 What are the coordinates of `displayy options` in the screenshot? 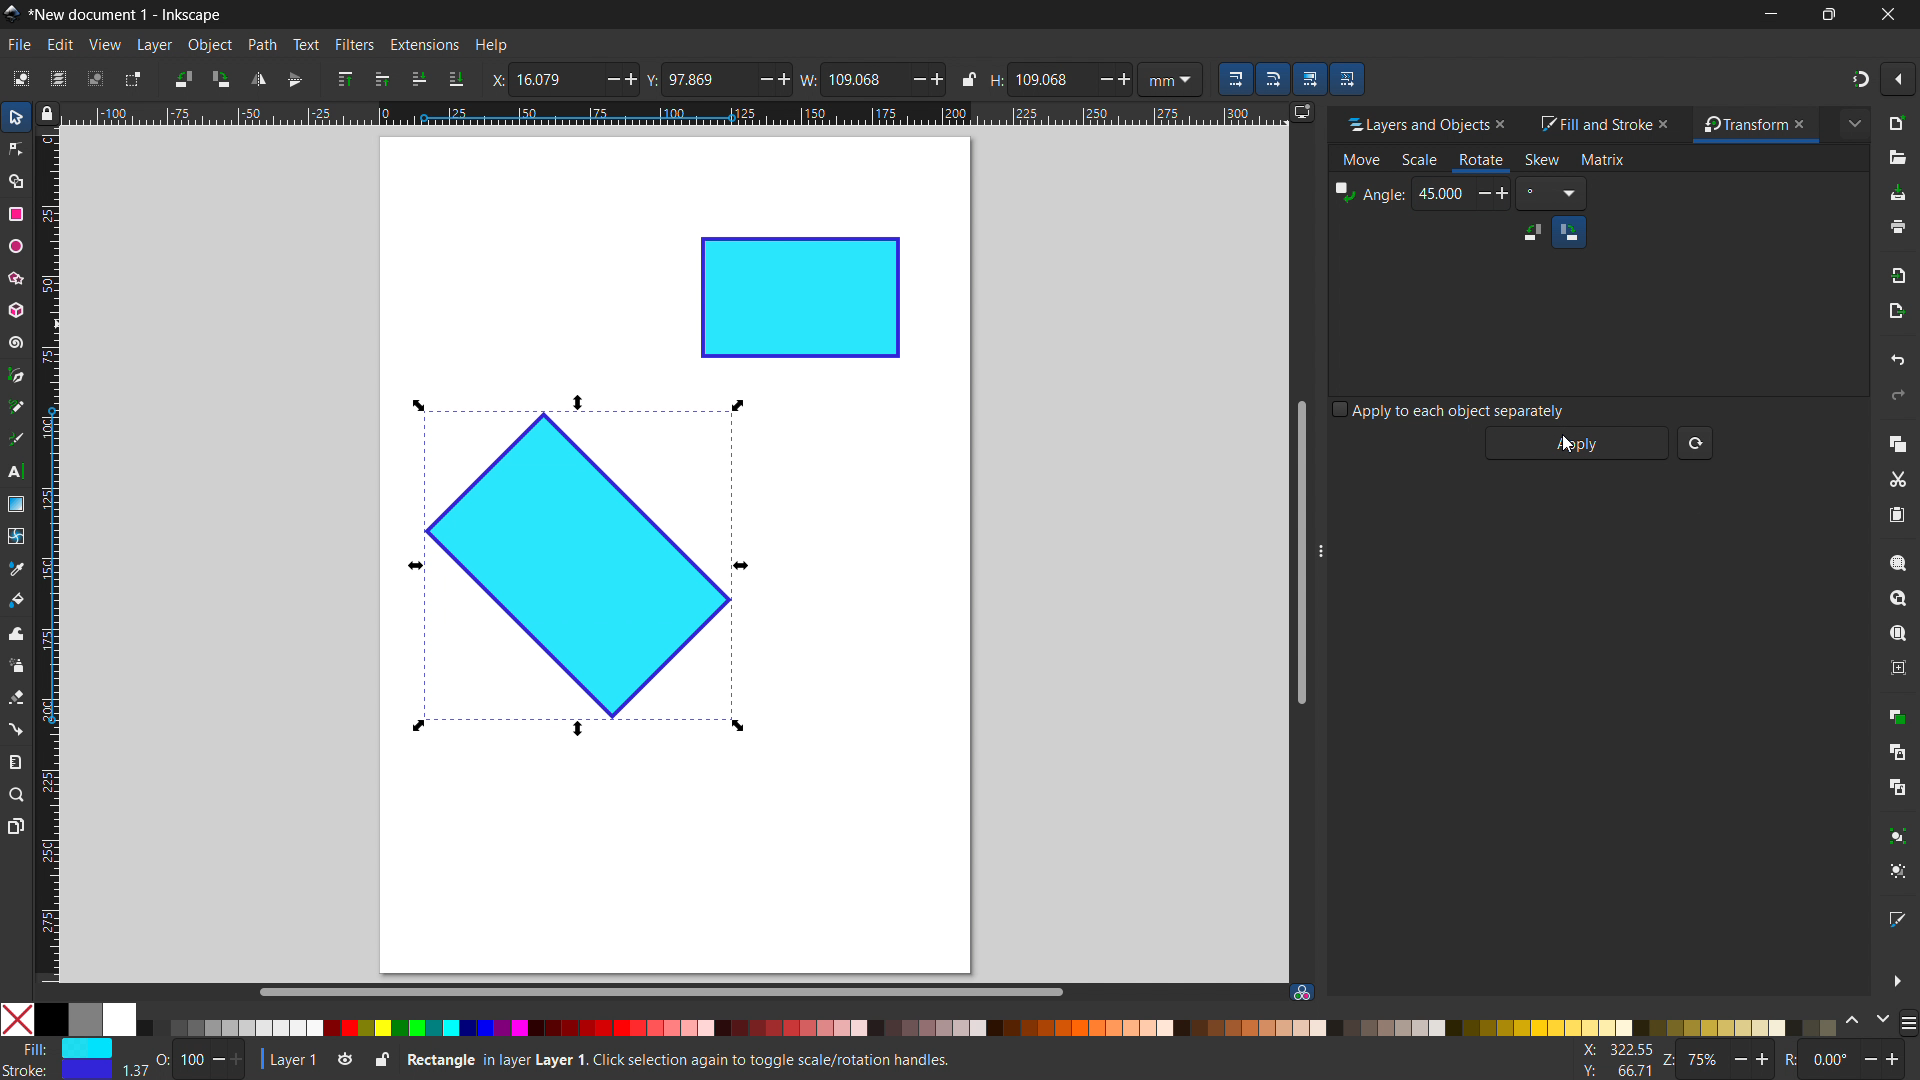 It's located at (1301, 112).